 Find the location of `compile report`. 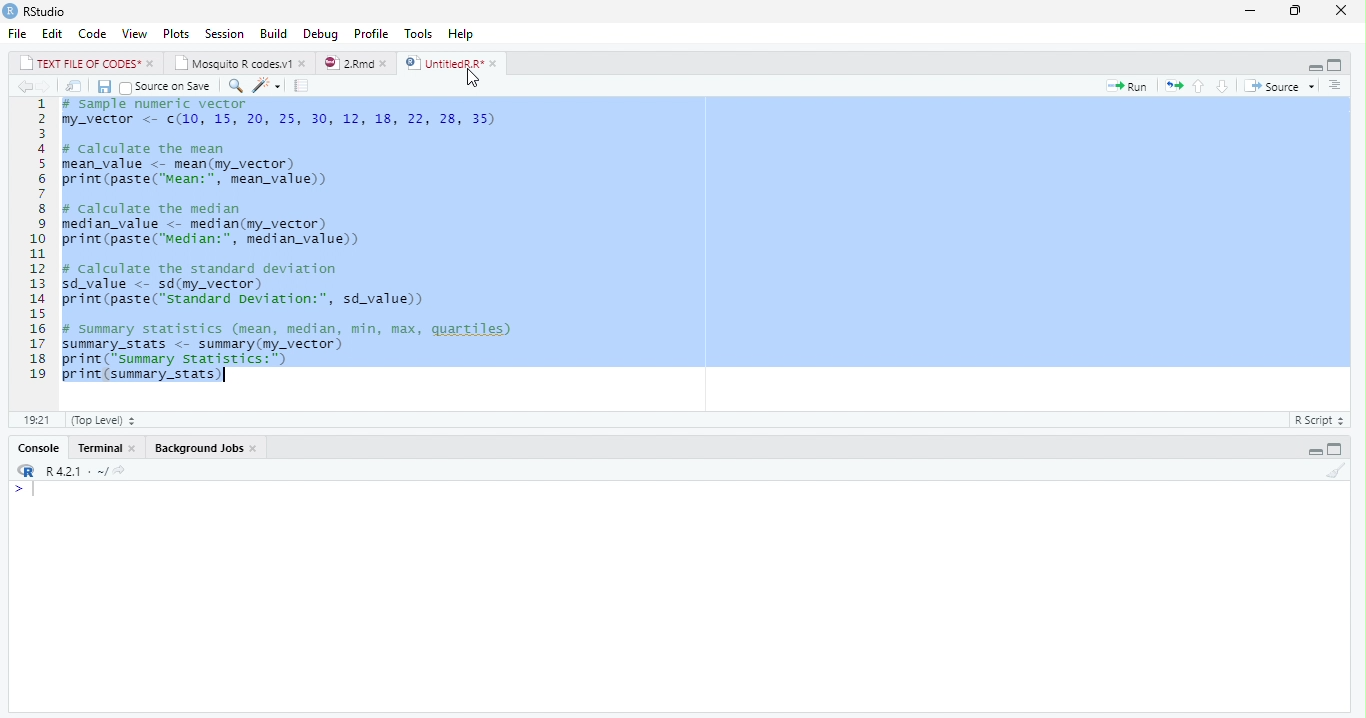

compile report is located at coordinates (304, 85).